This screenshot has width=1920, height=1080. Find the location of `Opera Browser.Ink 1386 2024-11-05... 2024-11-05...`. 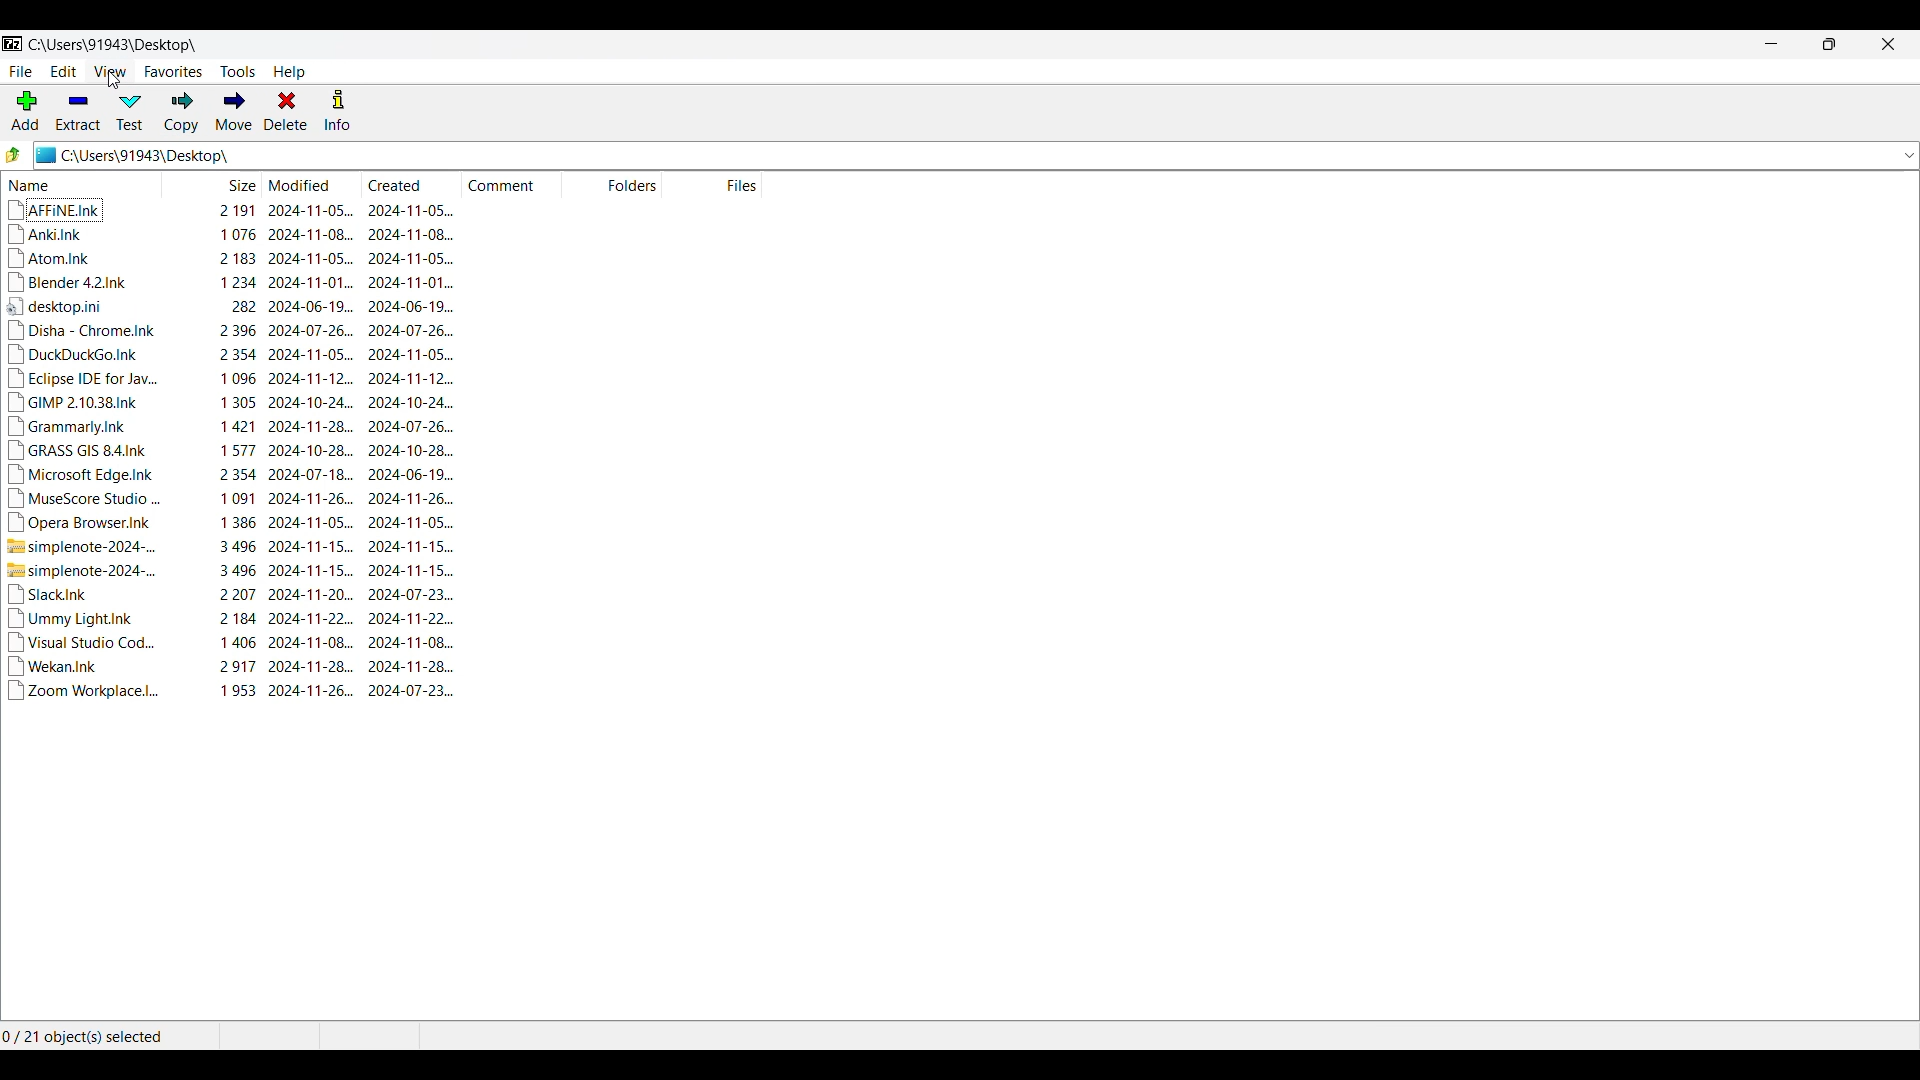

Opera Browser.Ink 1386 2024-11-05... 2024-11-05... is located at coordinates (232, 522).